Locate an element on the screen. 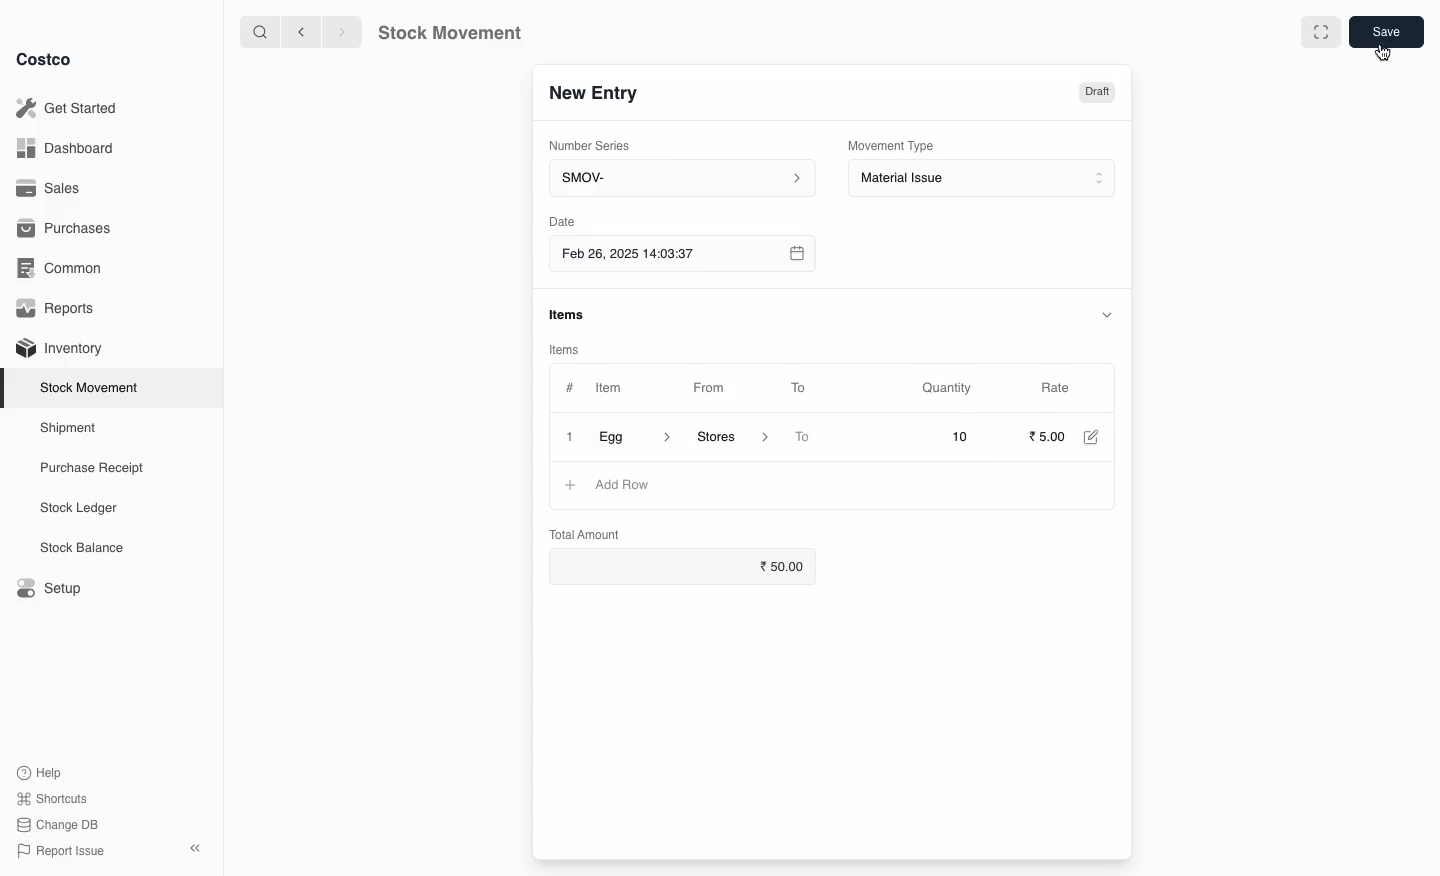  Date is located at coordinates (561, 221).